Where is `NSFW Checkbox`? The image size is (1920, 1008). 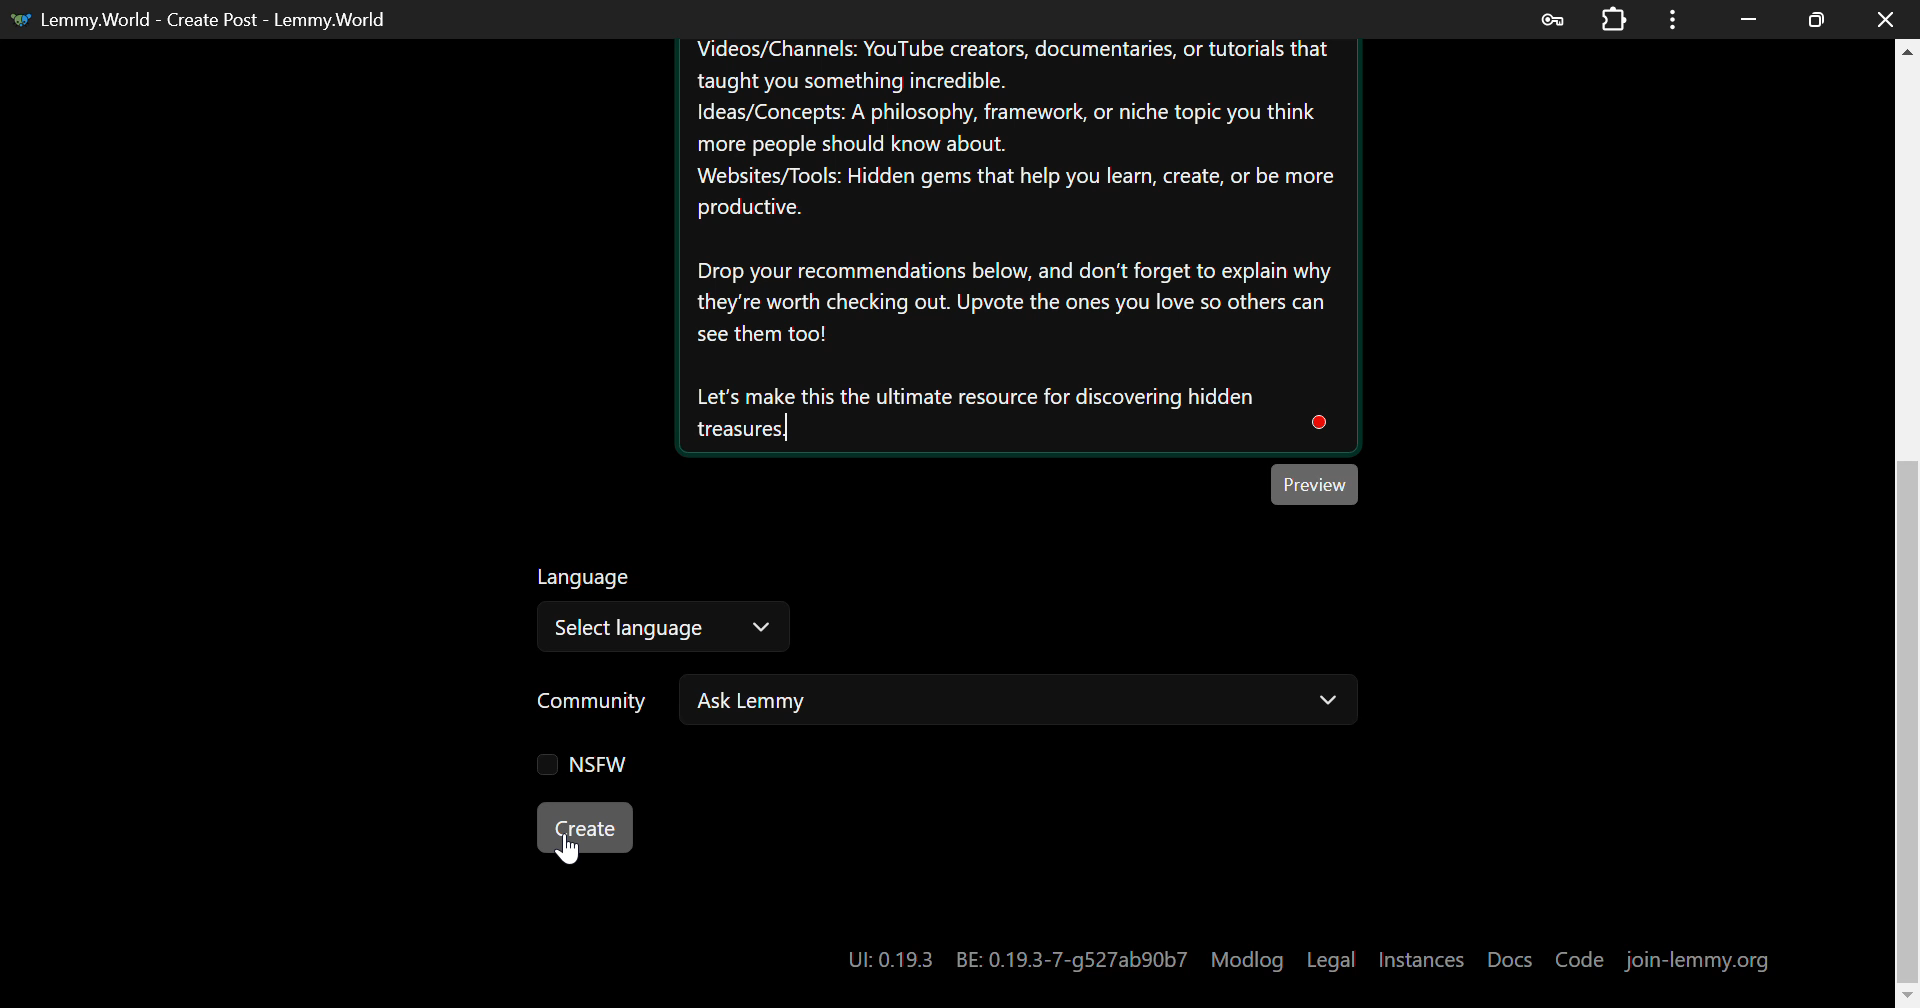 NSFW Checkbox is located at coordinates (574, 765).